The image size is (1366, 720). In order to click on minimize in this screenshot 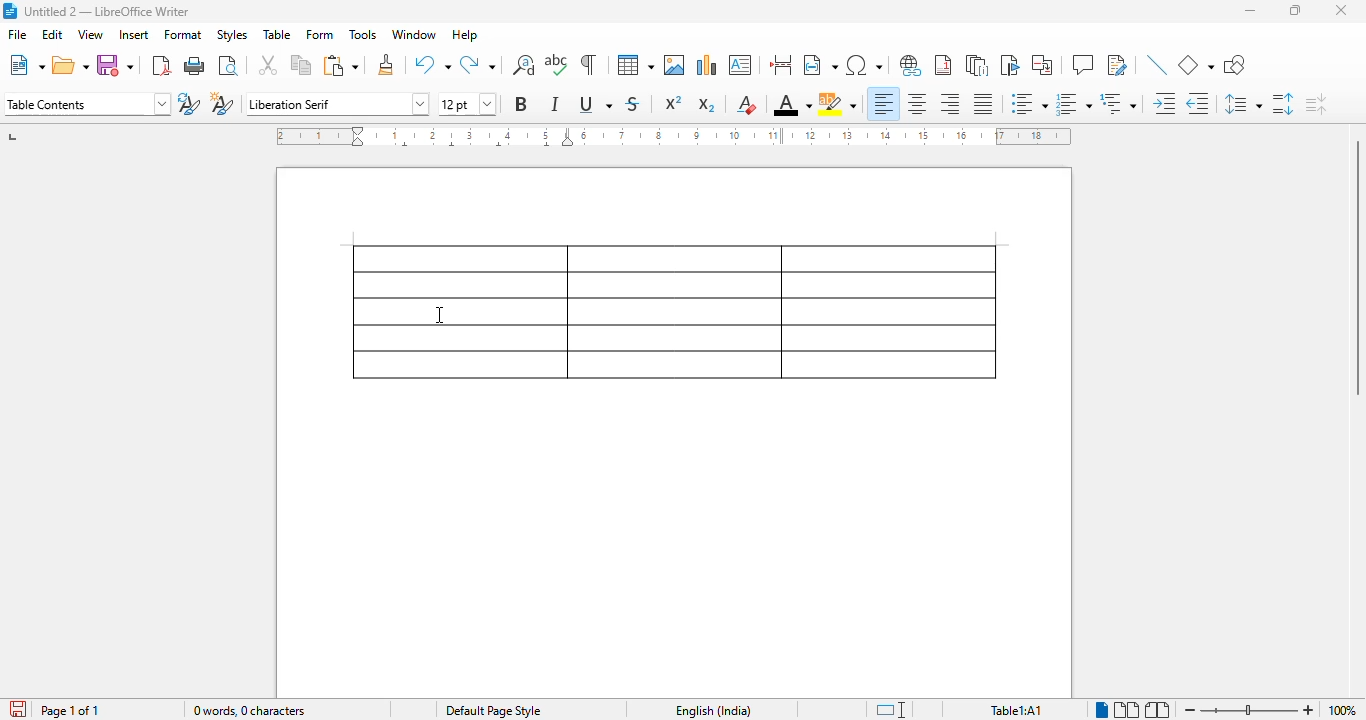, I will do `click(1250, 10)`.